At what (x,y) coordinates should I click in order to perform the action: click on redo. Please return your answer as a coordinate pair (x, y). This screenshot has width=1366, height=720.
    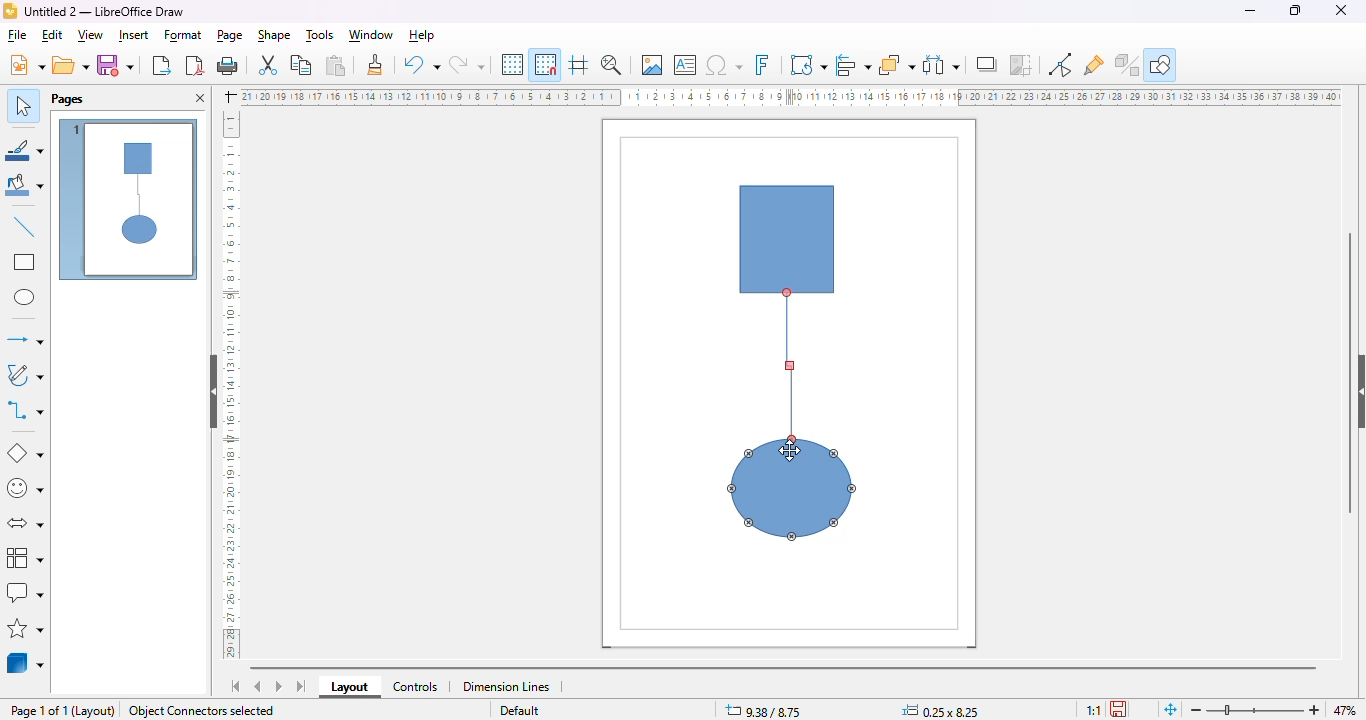
    Looking at the image, I should click on (466, 66).